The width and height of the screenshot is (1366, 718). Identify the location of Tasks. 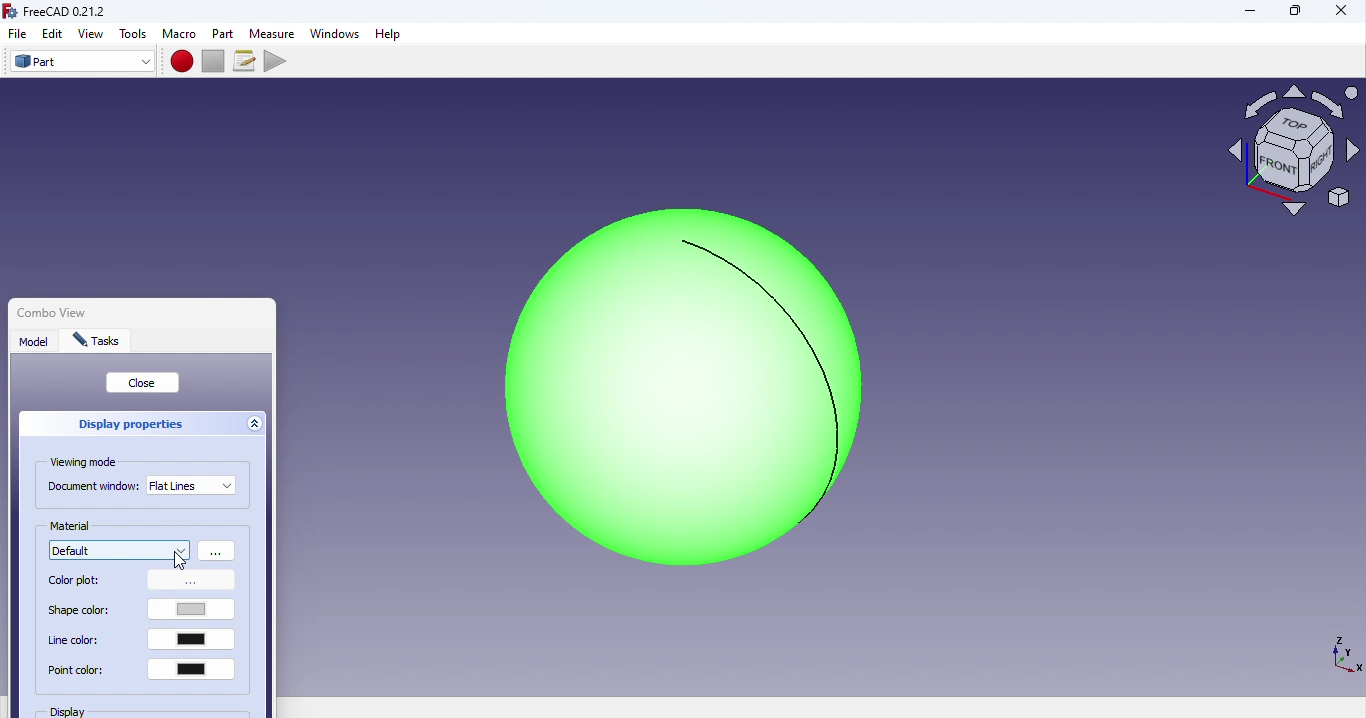
(101, 342).